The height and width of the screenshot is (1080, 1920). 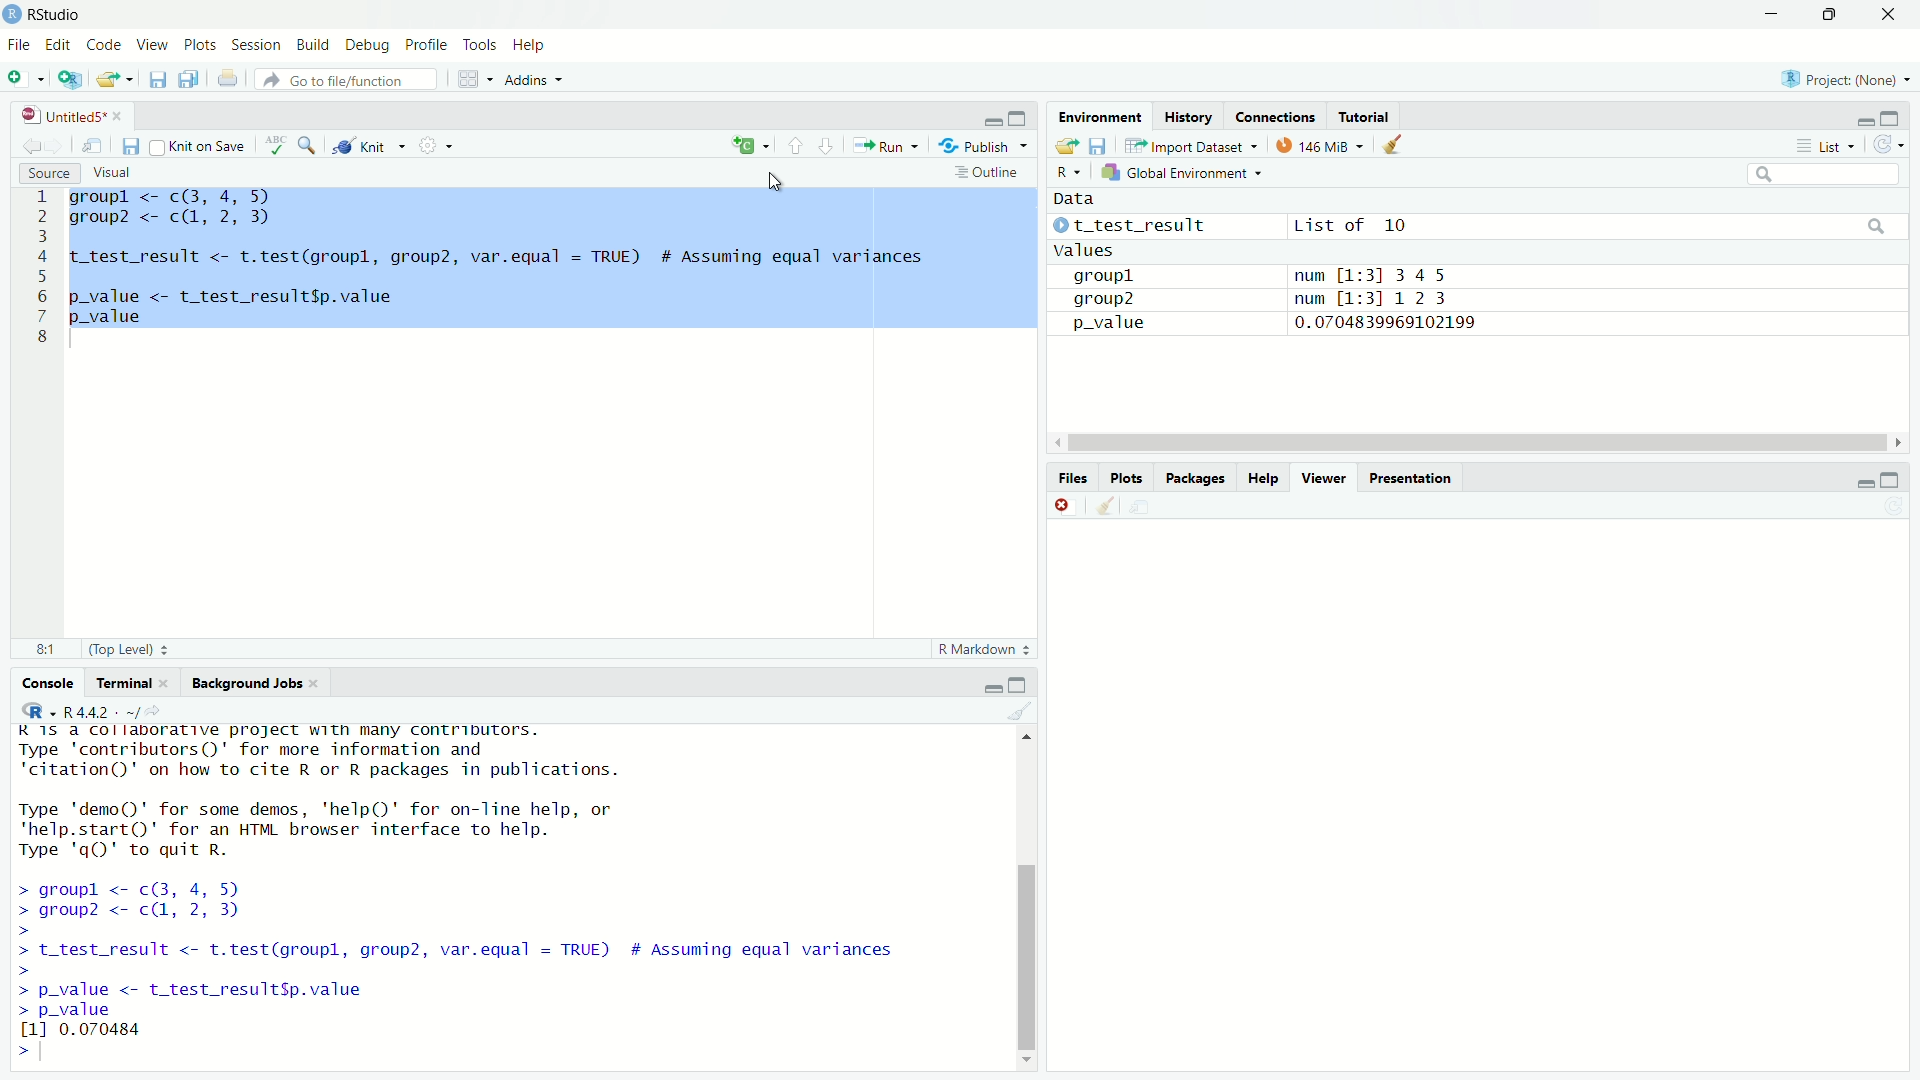 I want to click on re-run previous code, so click(x=749, y=146).